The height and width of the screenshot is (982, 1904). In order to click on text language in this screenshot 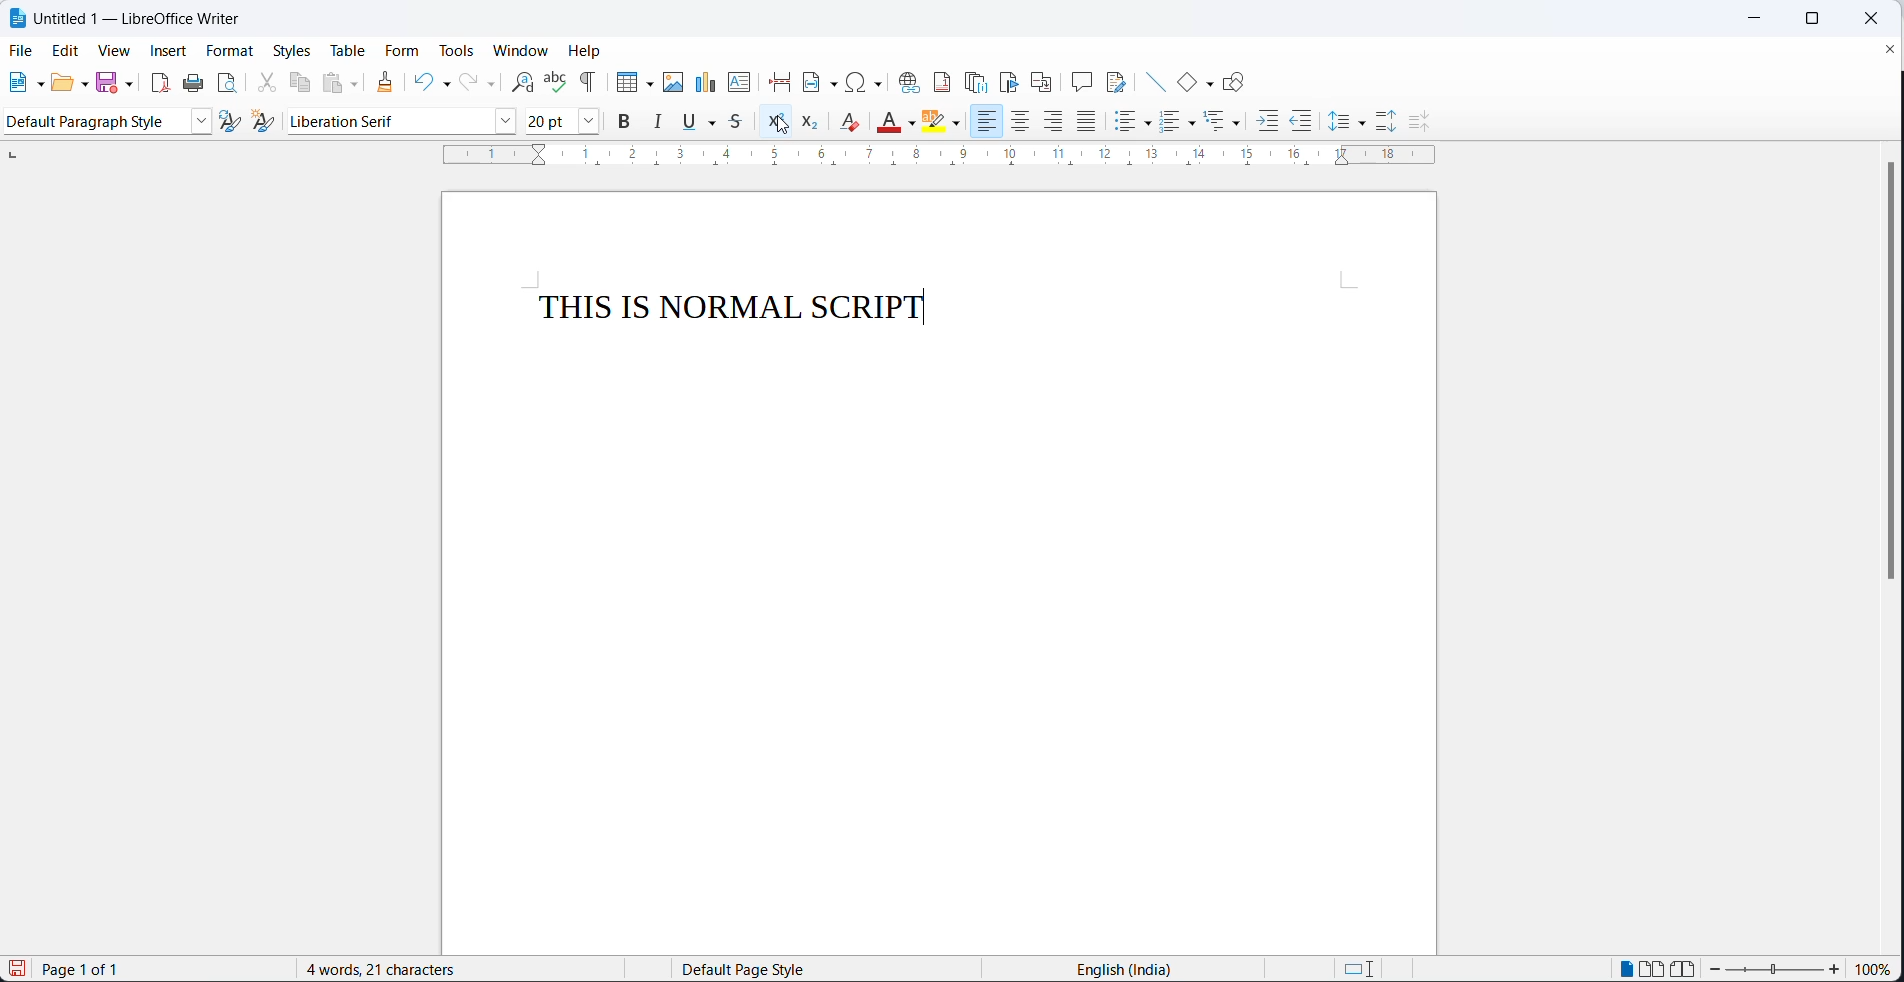, I will do `click(1128, 969)`.